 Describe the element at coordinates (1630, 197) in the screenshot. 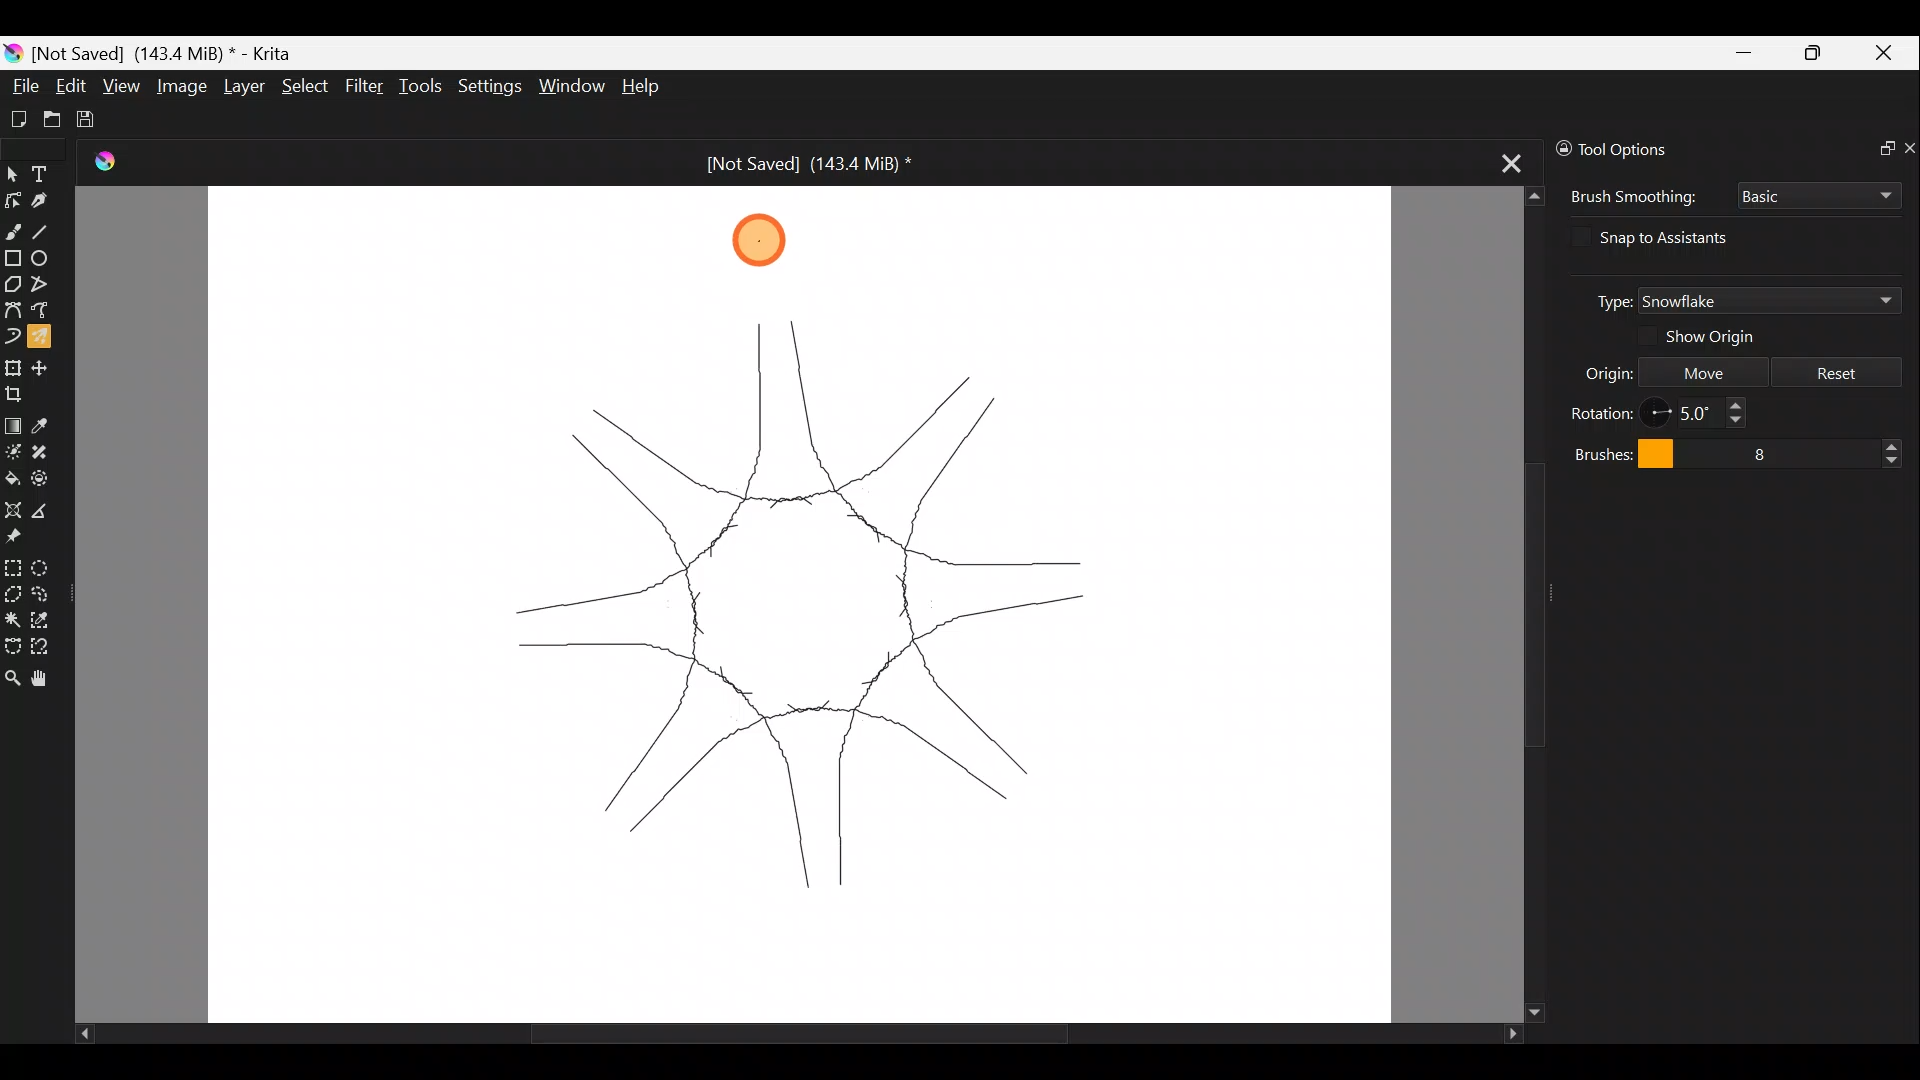

I see `Brush smoothing` at that location.